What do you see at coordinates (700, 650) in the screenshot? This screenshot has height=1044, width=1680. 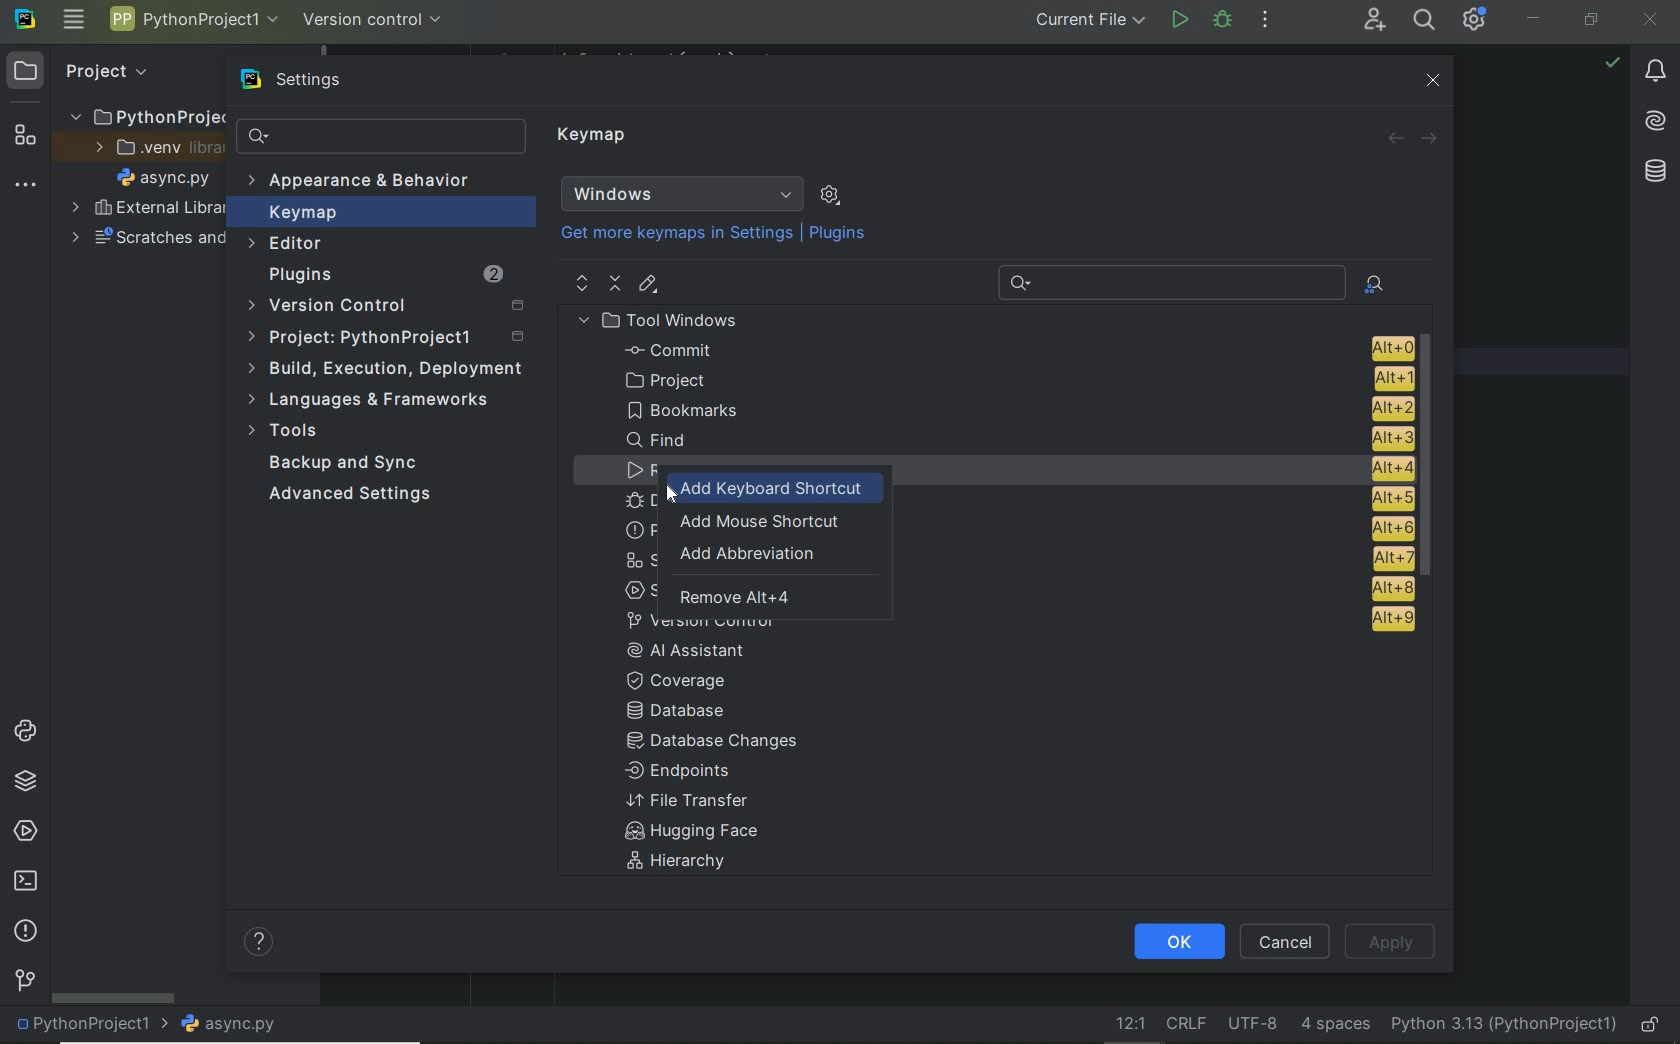 I see `AI Assistant` at bounding box center [700, 650].